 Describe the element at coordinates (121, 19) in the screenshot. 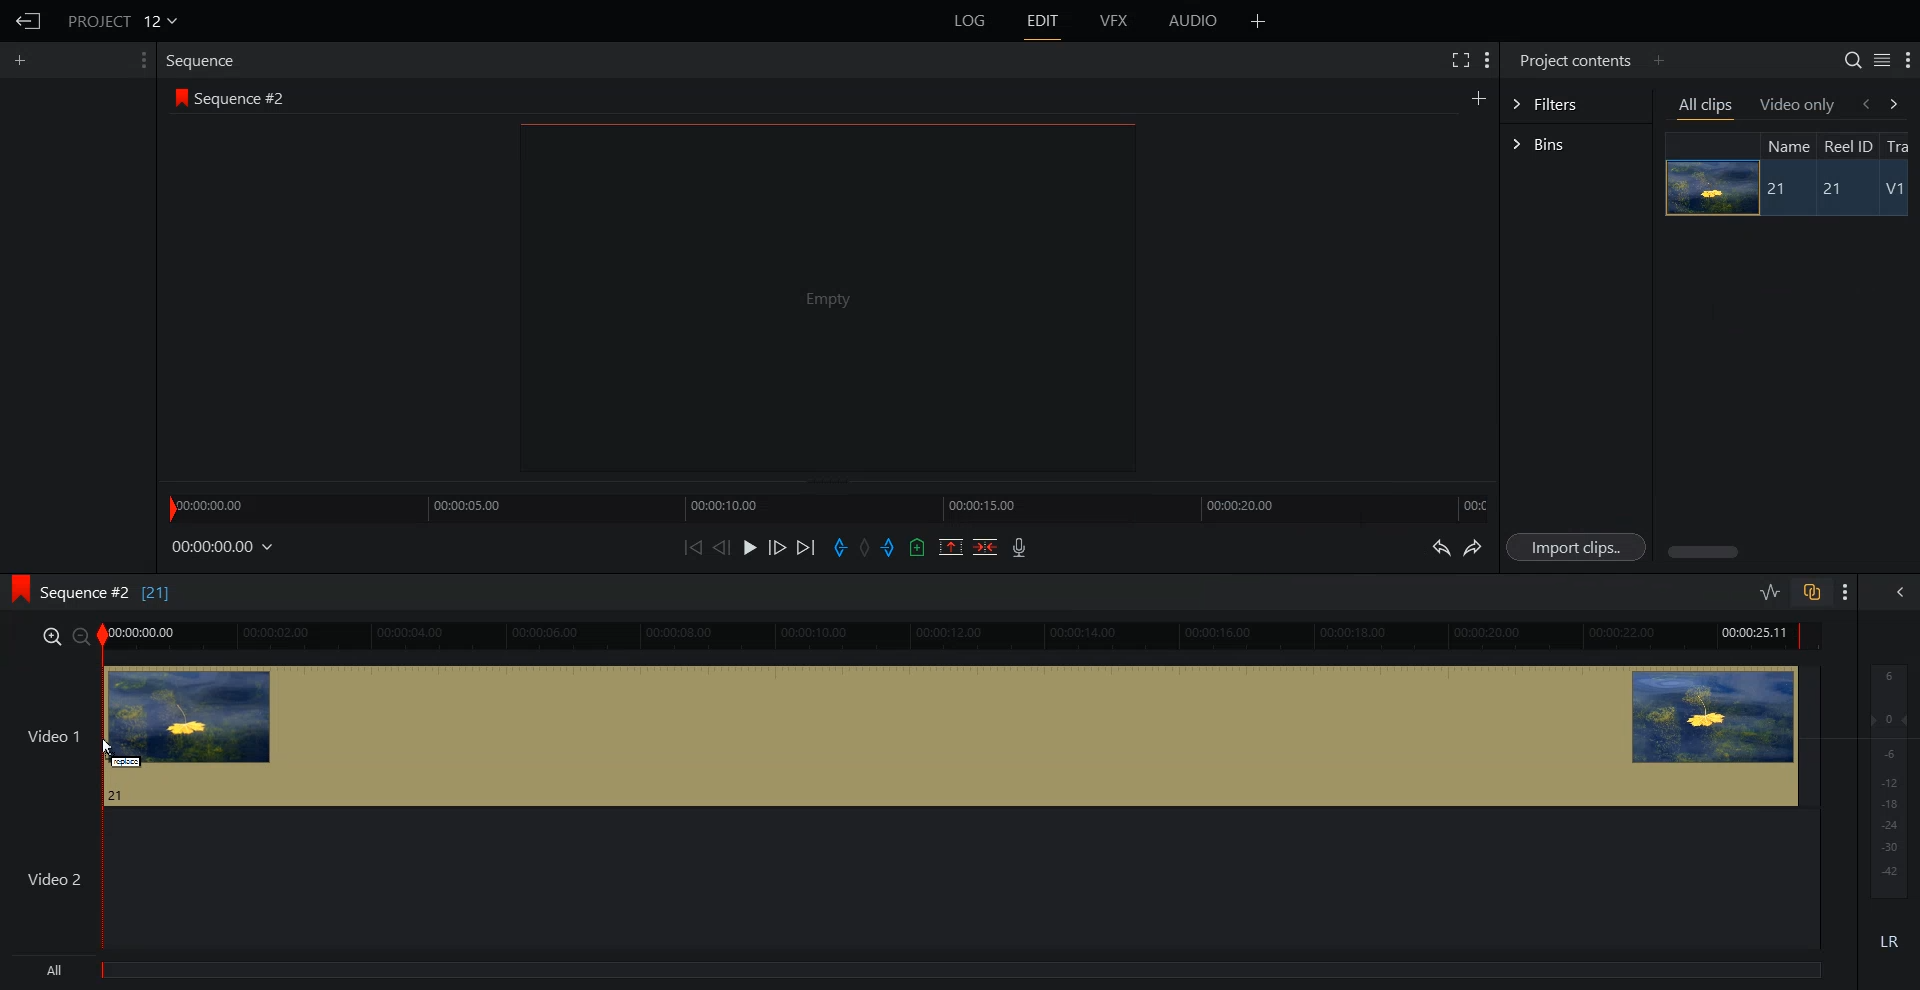

I see `Project 12` at that location.